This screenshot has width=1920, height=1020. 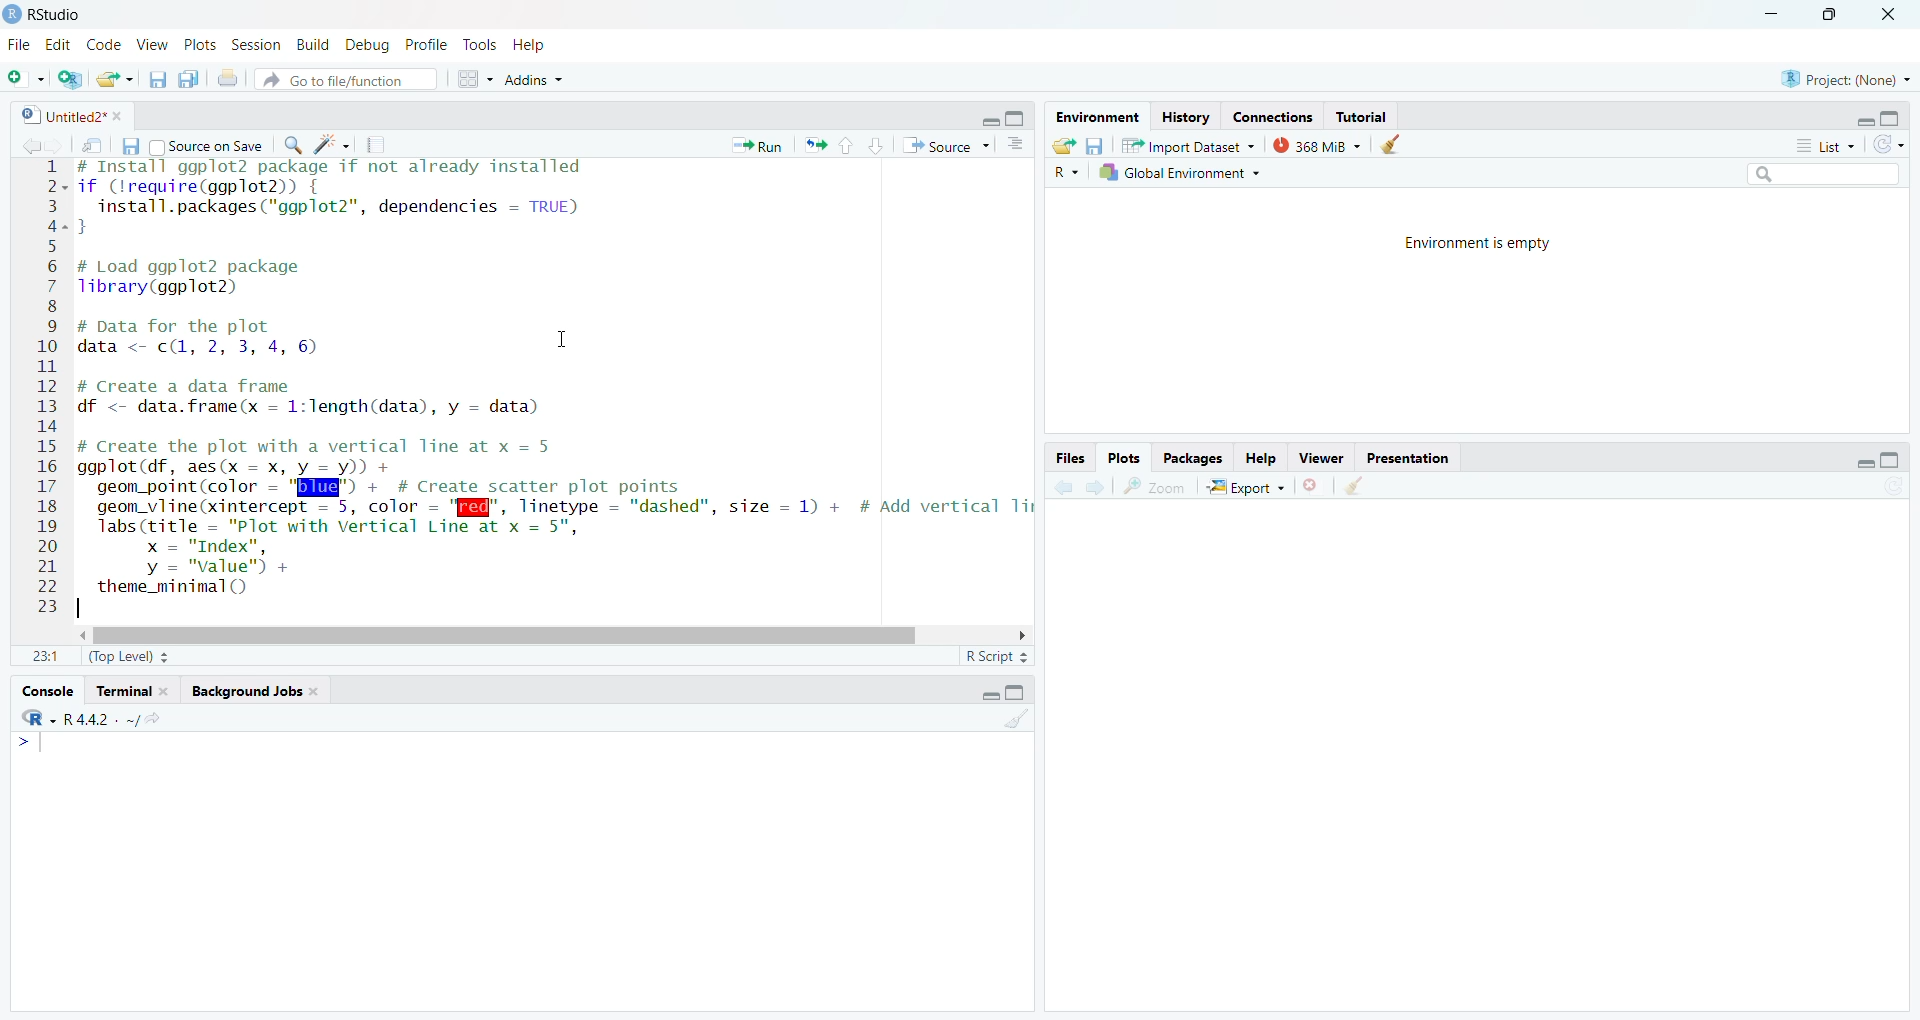 What do you see at coordinates (1014, 146) in the screenshot?
I see `options` at bounding box center [1014, 146].